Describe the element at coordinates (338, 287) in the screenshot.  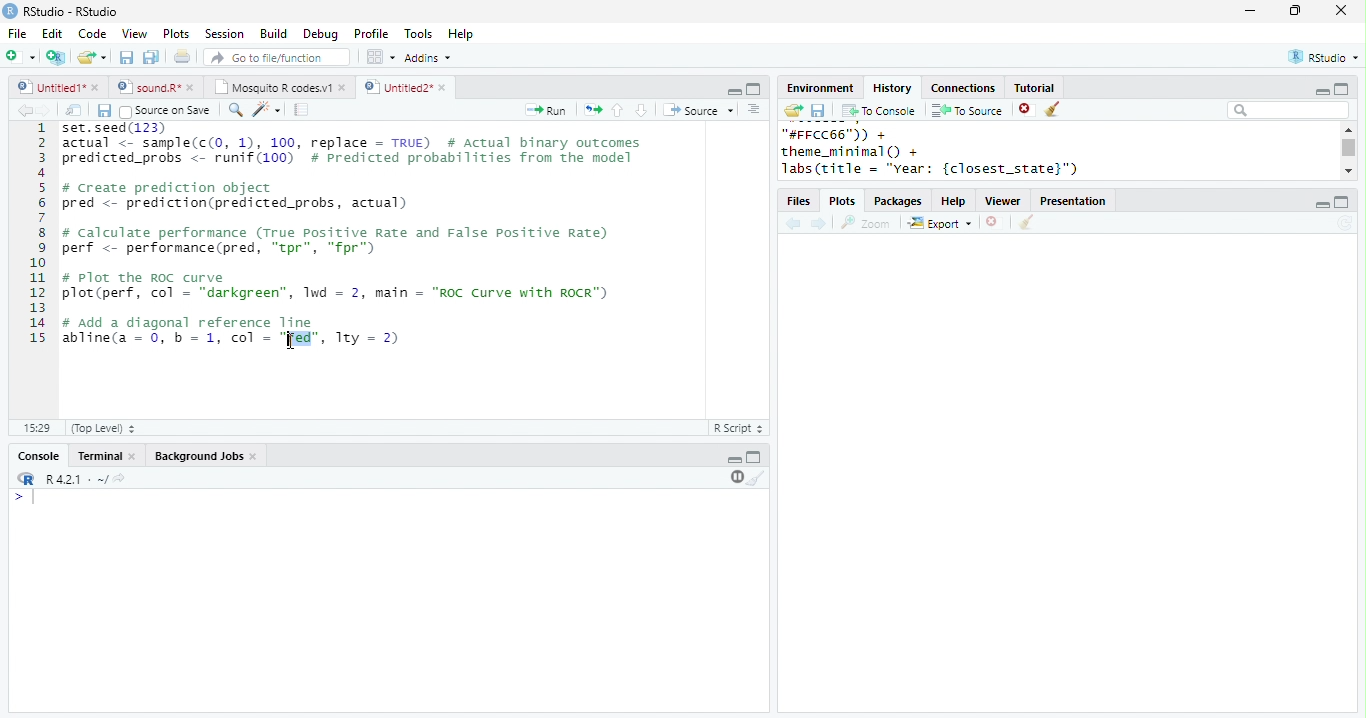
I see `# Plot the ROC curveplot(perf, col - "darkgreen”, 1wd = 2, main = "ROC Curve with ROCR")` at that location.